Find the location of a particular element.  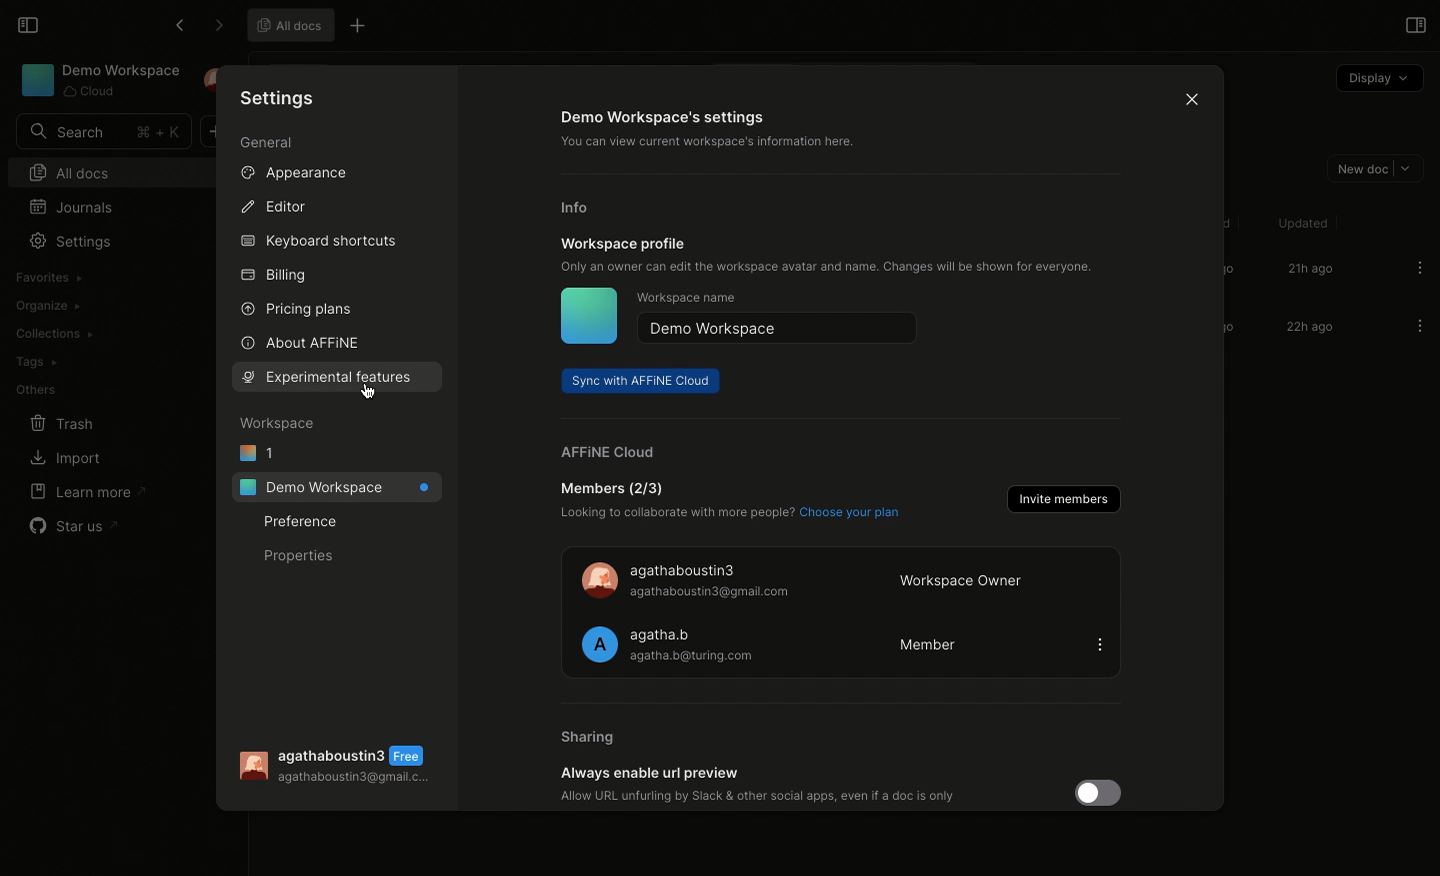

All docs is located at coordinates (287, 24).